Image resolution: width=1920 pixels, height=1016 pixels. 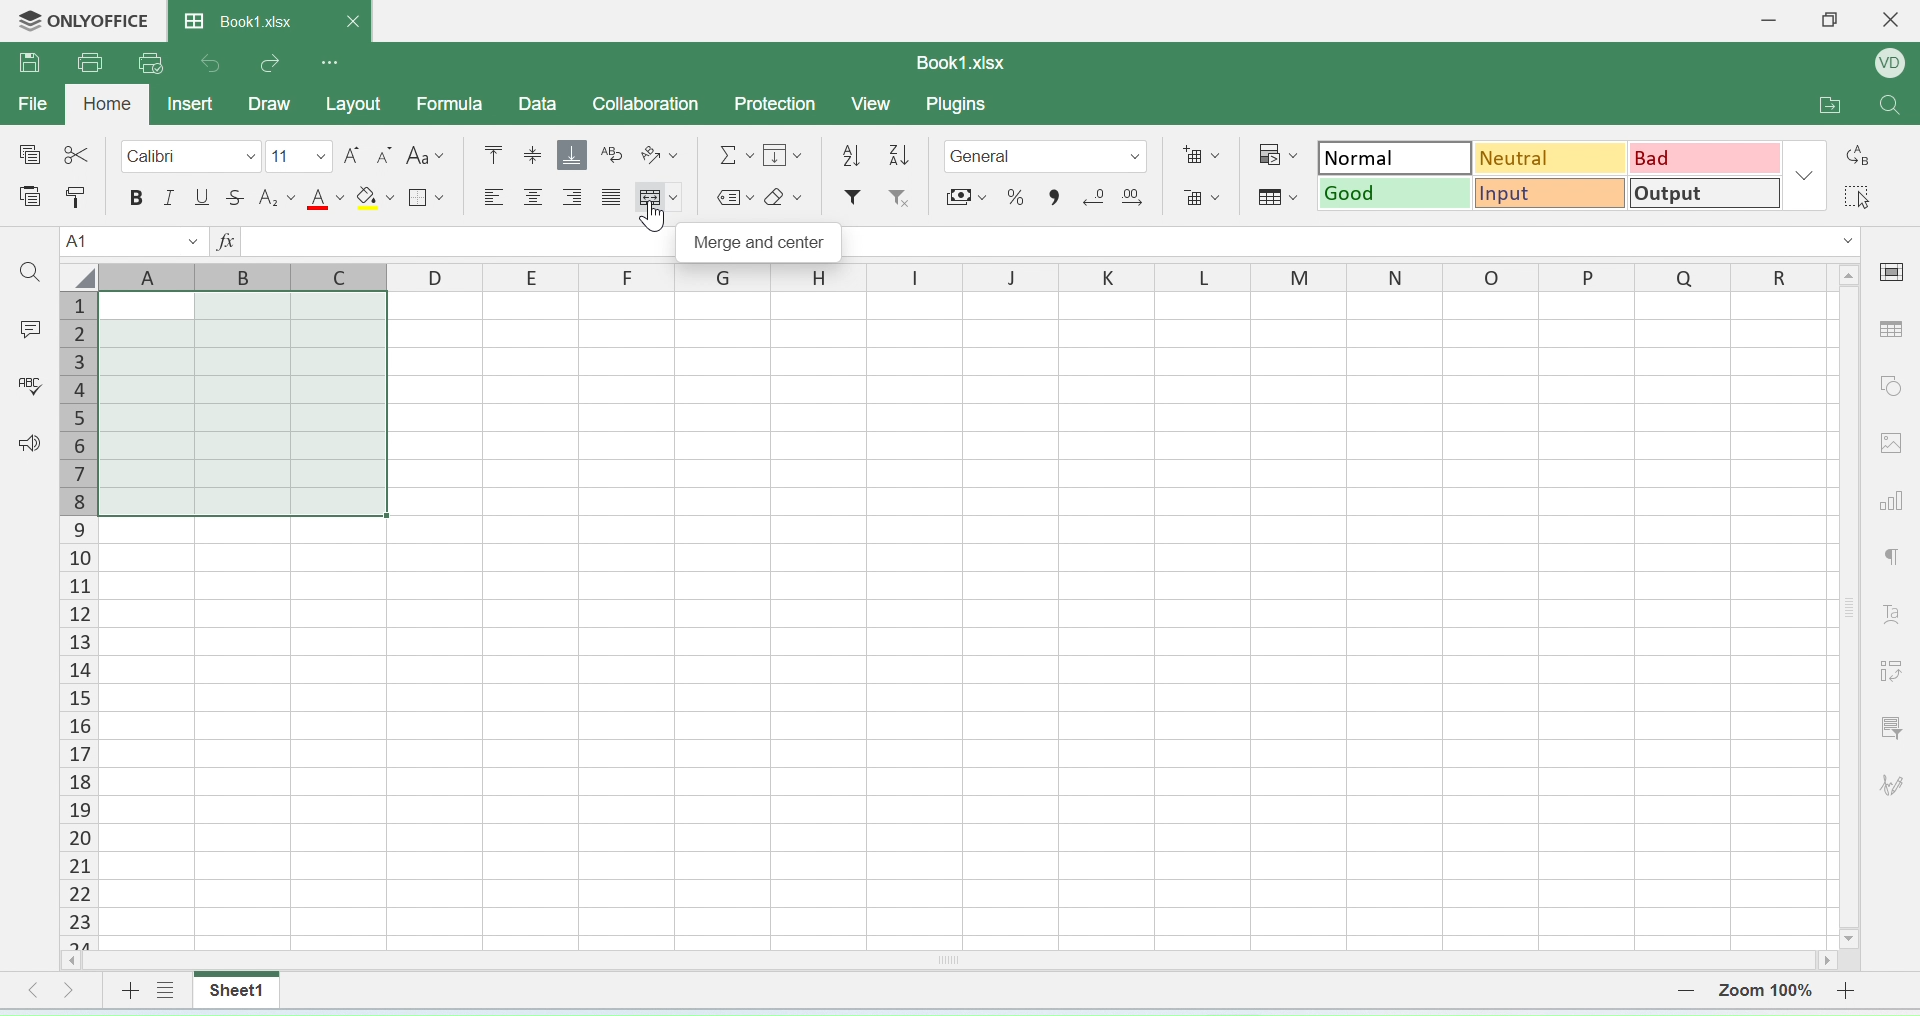 I want to click on sheet1, so click(x=234, y=991).